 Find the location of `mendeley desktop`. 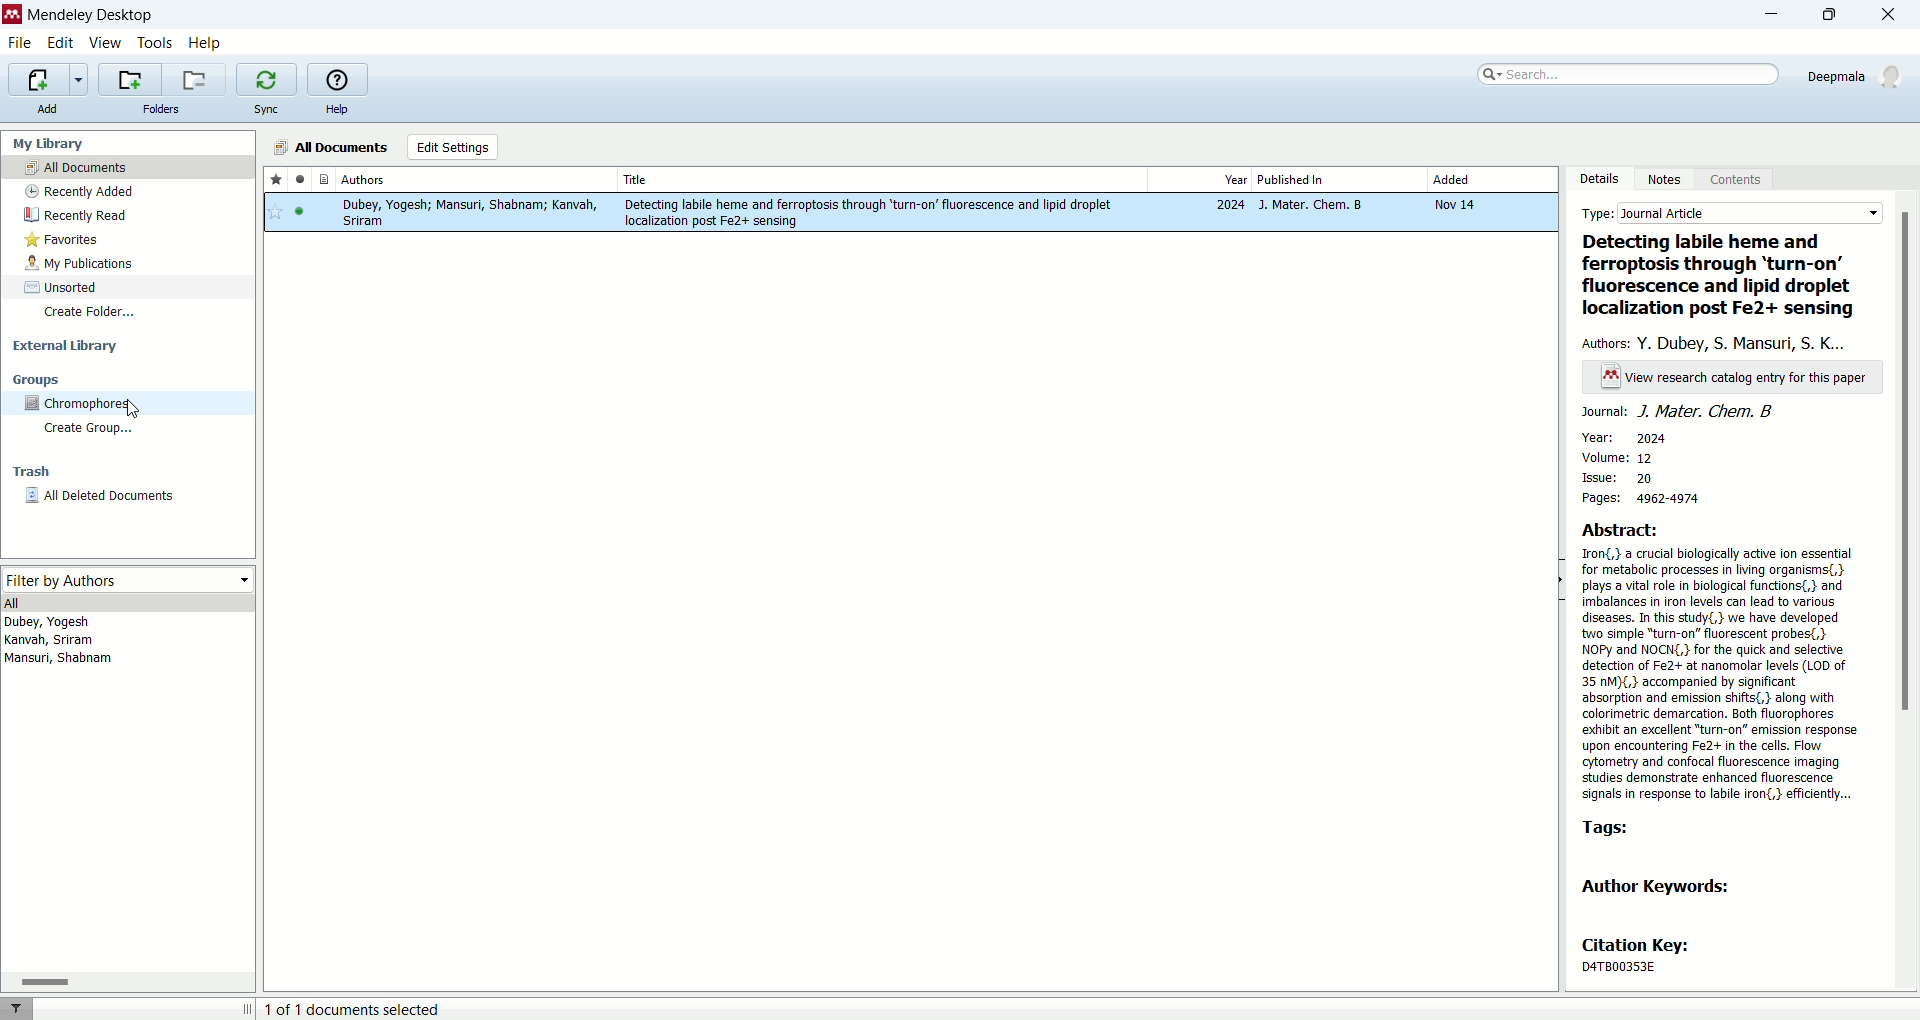

mendeley desktop is located at coordinates (89, 15).